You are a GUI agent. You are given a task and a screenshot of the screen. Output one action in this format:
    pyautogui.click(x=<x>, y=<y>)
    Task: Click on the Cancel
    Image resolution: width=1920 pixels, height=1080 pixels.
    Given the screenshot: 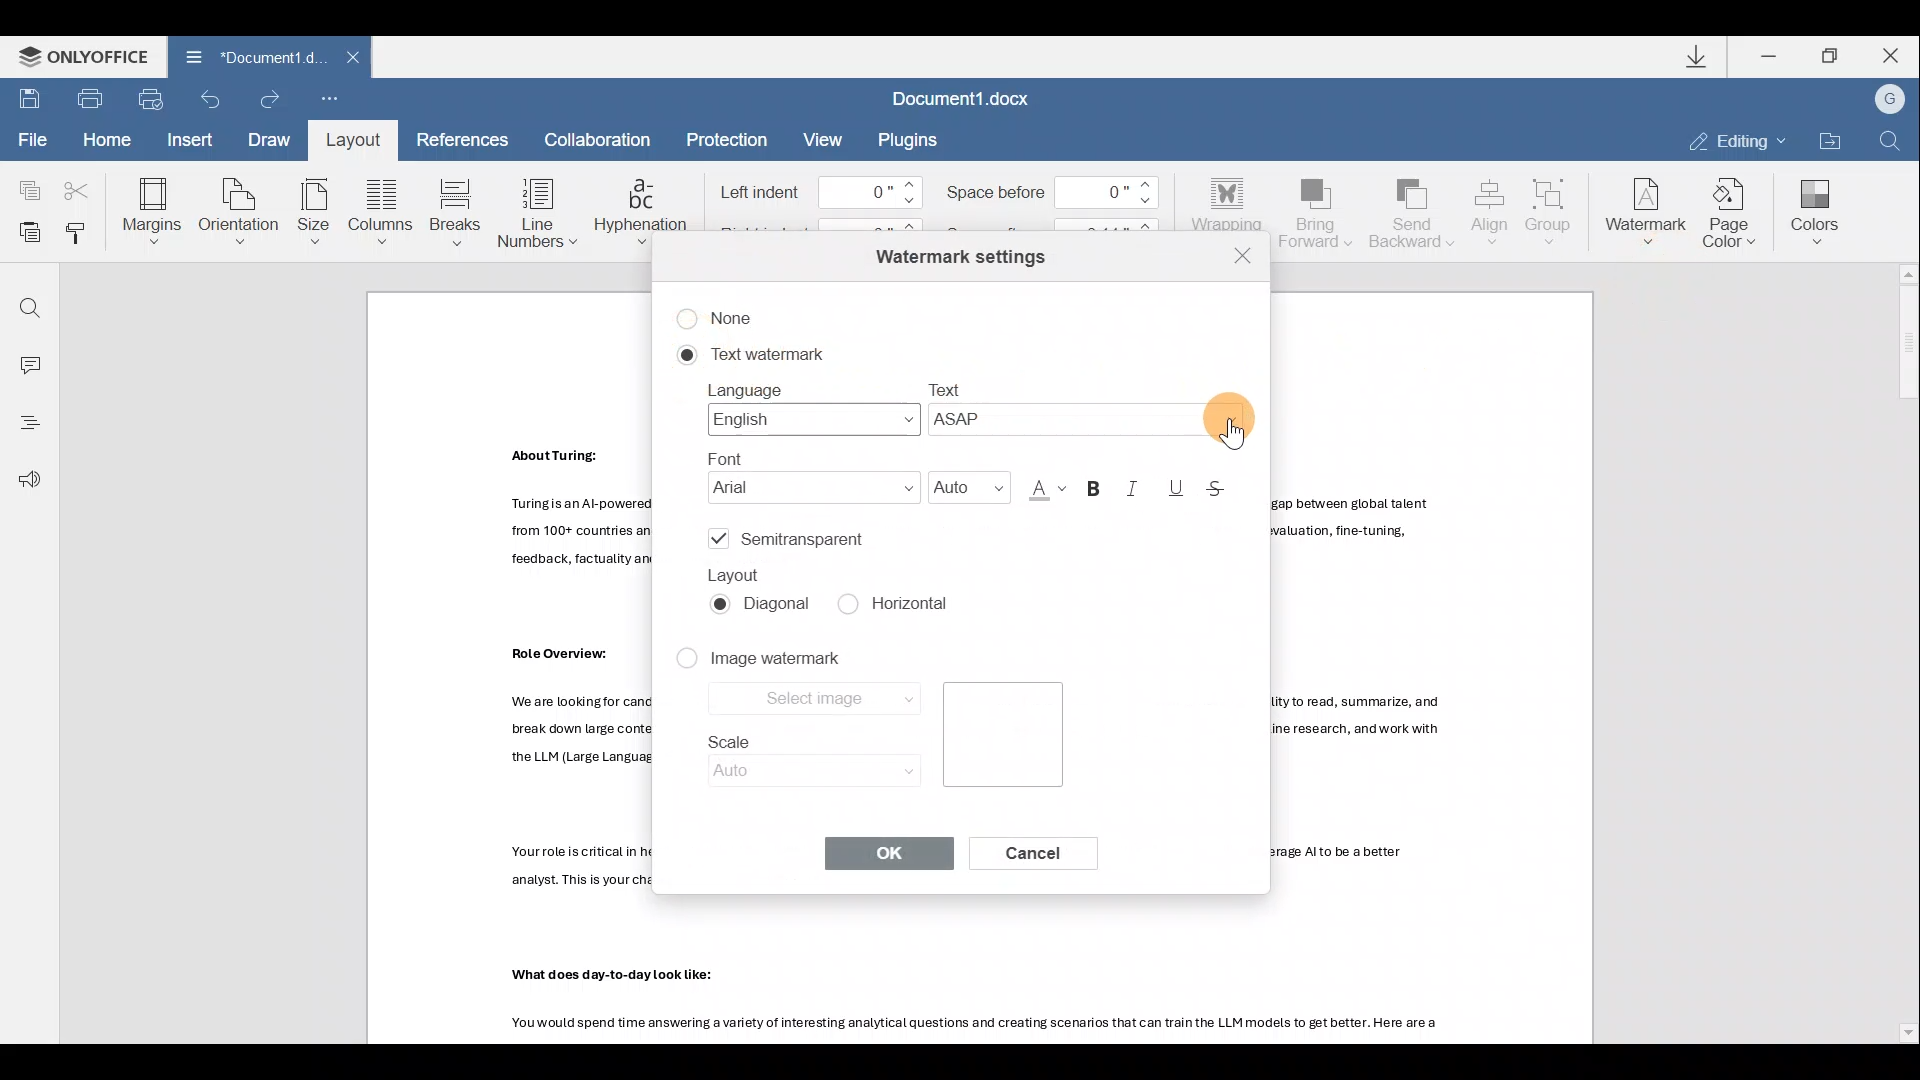 What is the action you would take?
    pyautogui.click(x=1048, y=859)
    